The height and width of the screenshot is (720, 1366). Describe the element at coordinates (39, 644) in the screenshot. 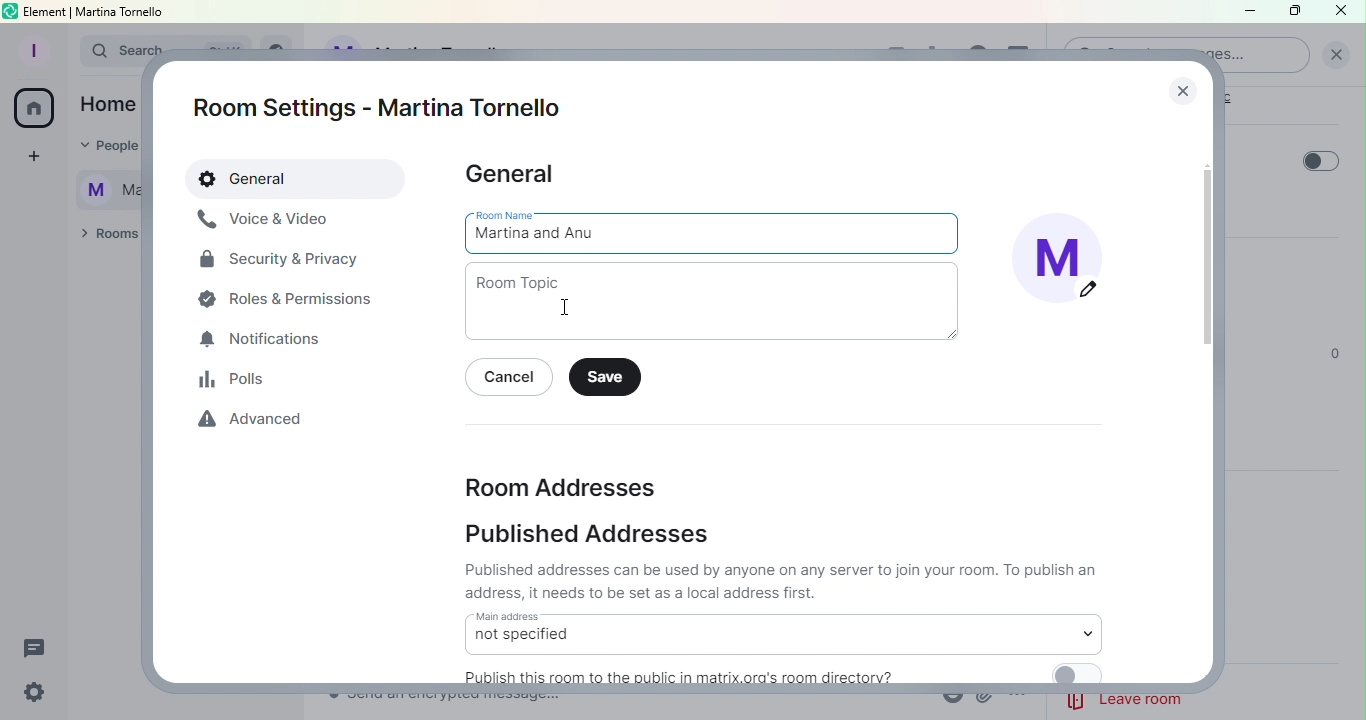

I see `Threads` at that location.